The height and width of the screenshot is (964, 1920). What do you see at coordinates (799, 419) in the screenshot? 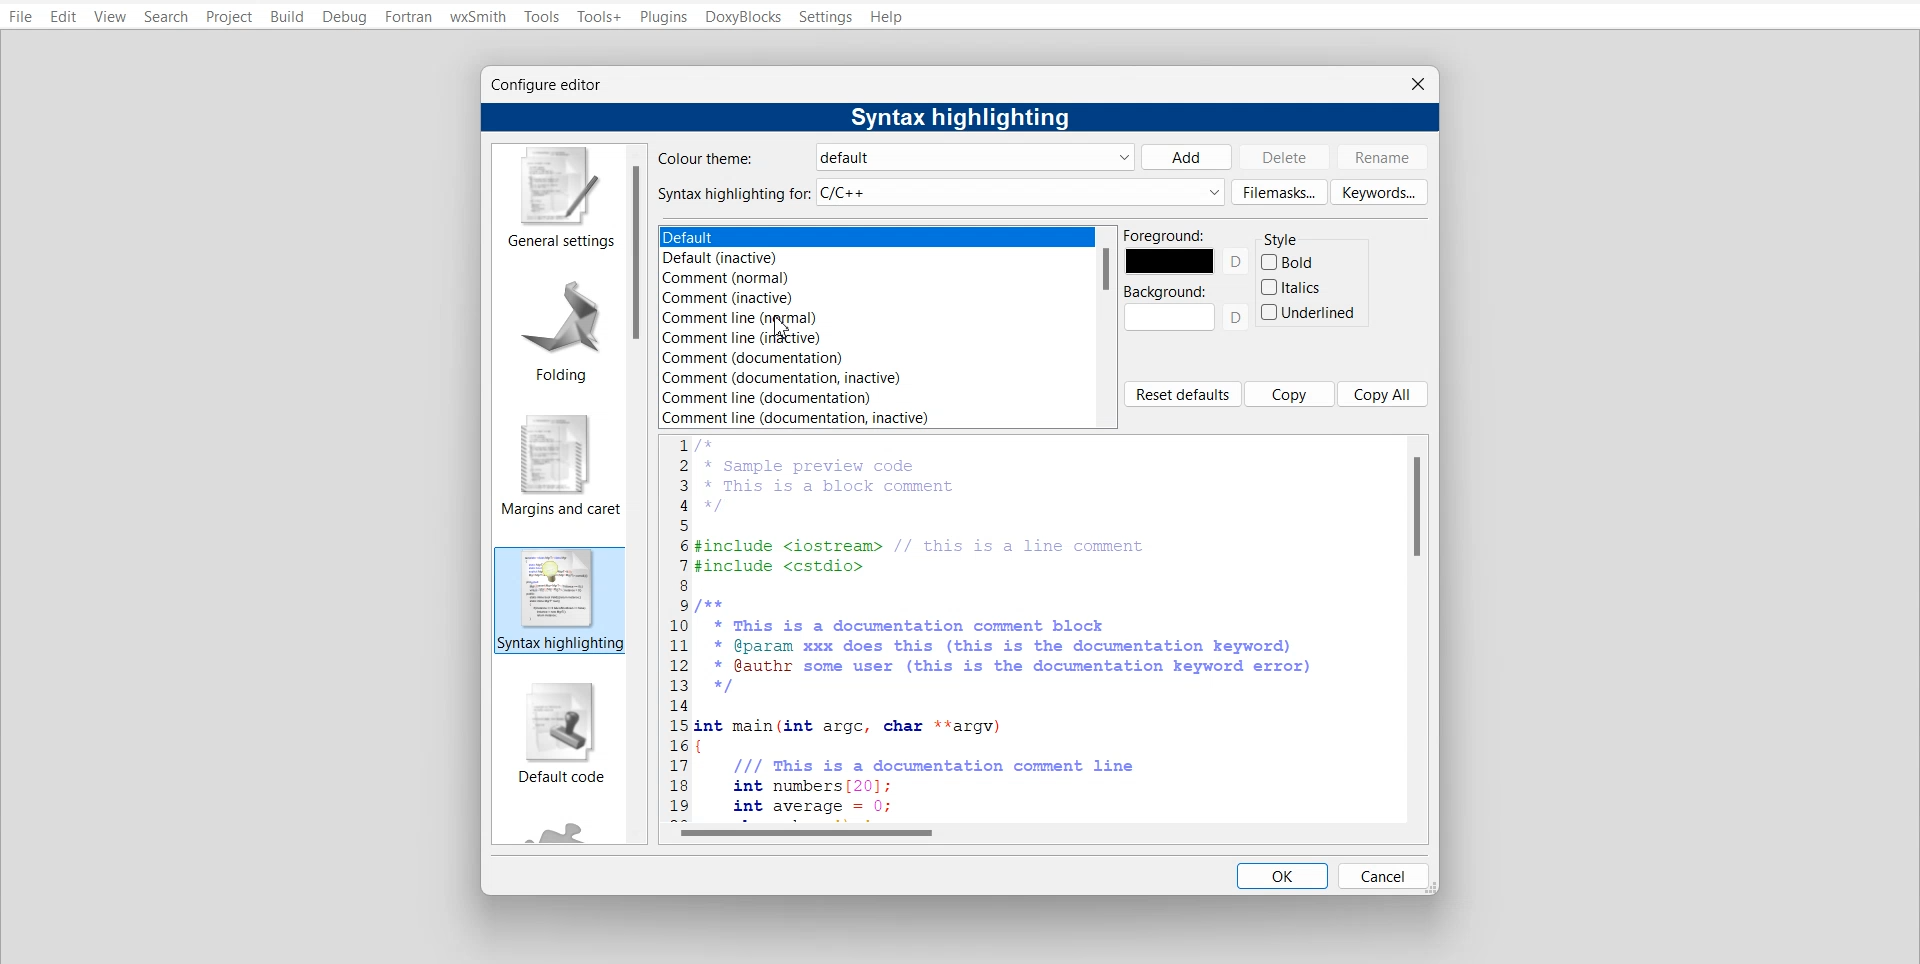
I see `‘Comment line (documentation, inactive)` at bounding box center [799, 419].